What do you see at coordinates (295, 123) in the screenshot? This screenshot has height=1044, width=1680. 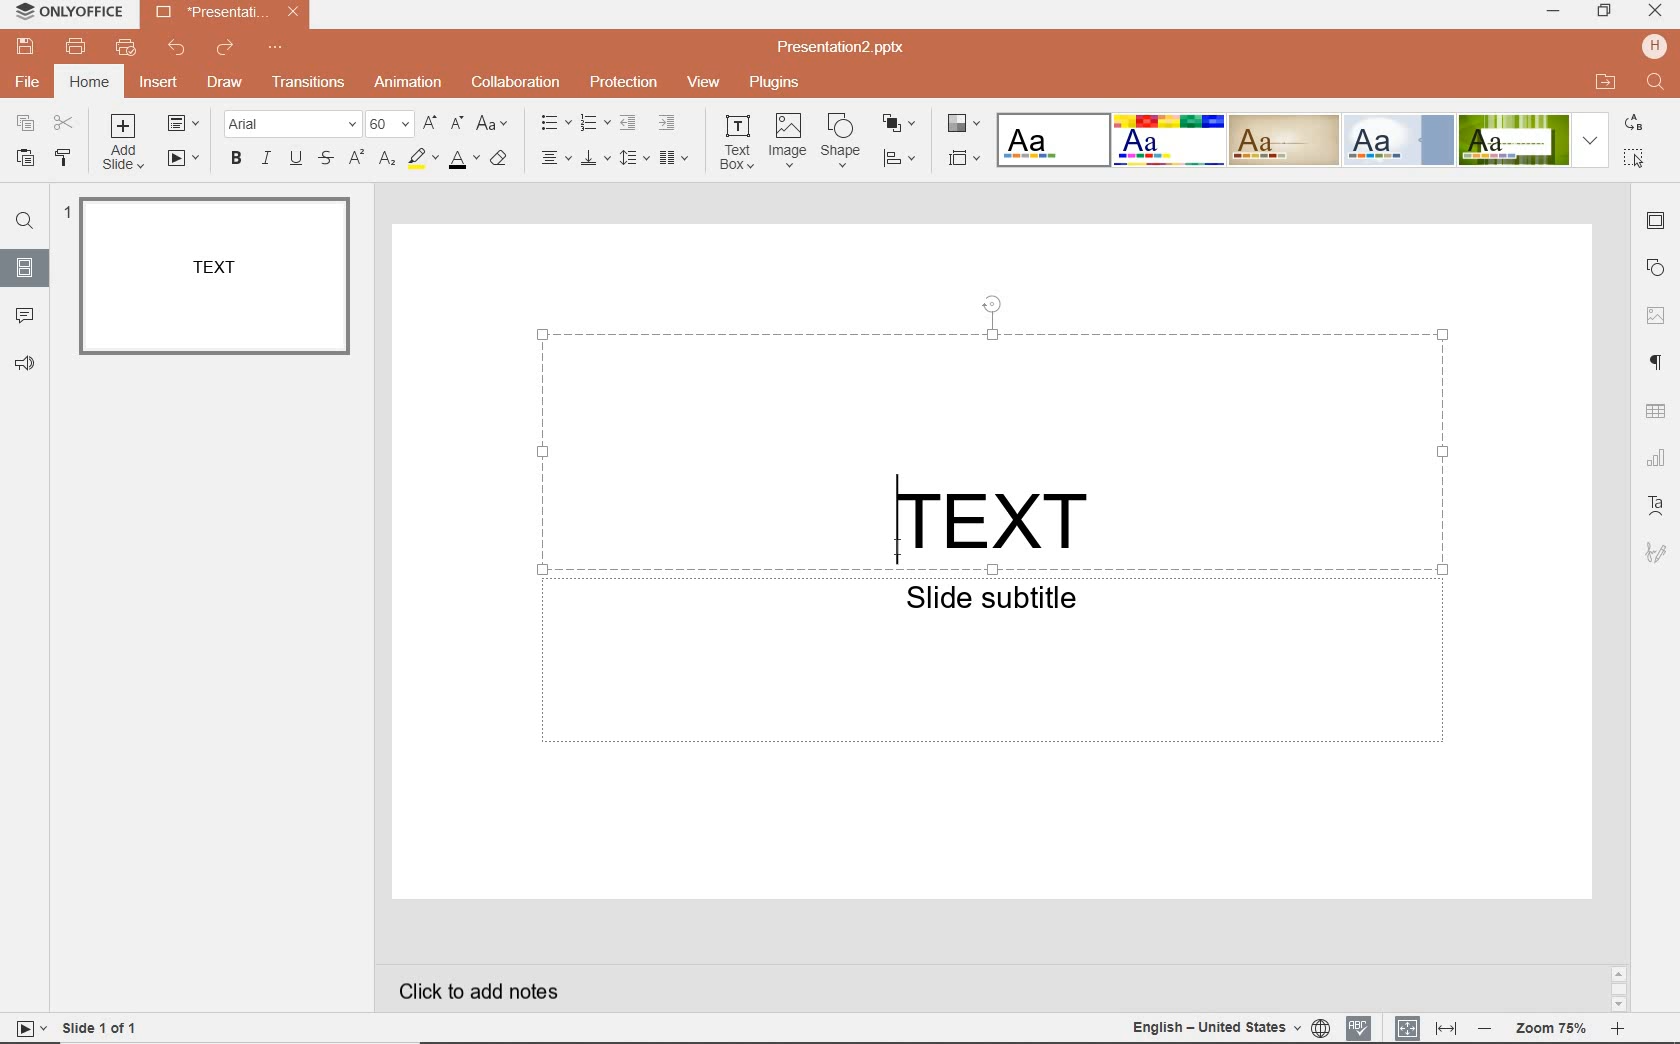 I see `FONT` at bounding box center [295, 123].